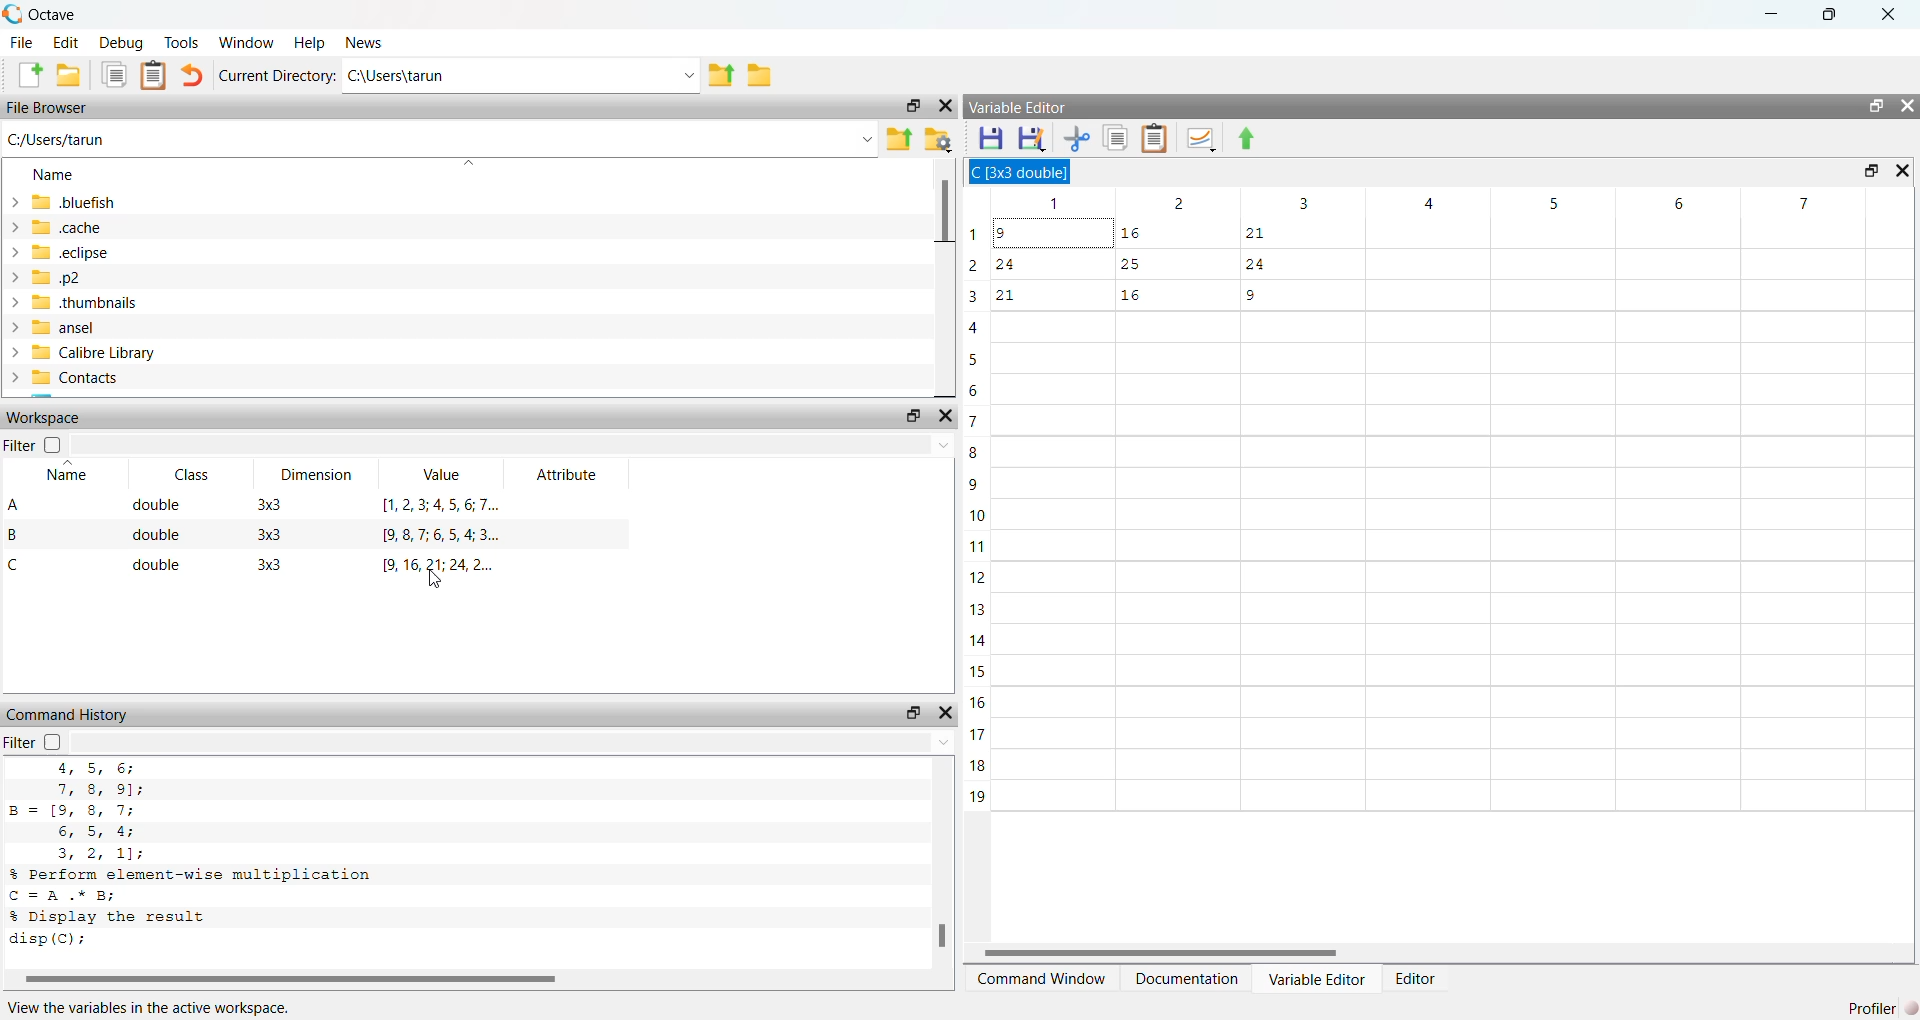 The width and height of the screenshot is (1920, 1020). Describe the element at coordinates (54, 174) in the screenshot. I see `Name` at that location.